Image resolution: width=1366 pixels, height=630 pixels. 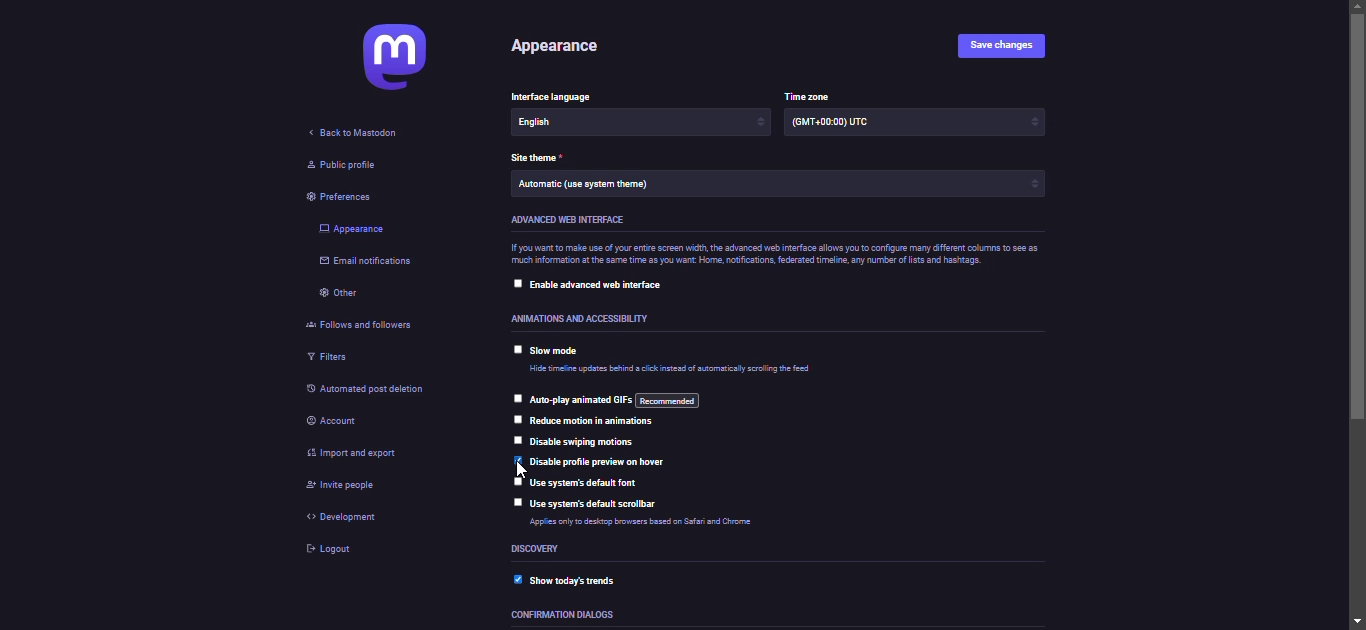 What do you see at coordinates (516, 501) in the screenshot?
I see `click to select` at bounding box center [516, 501].